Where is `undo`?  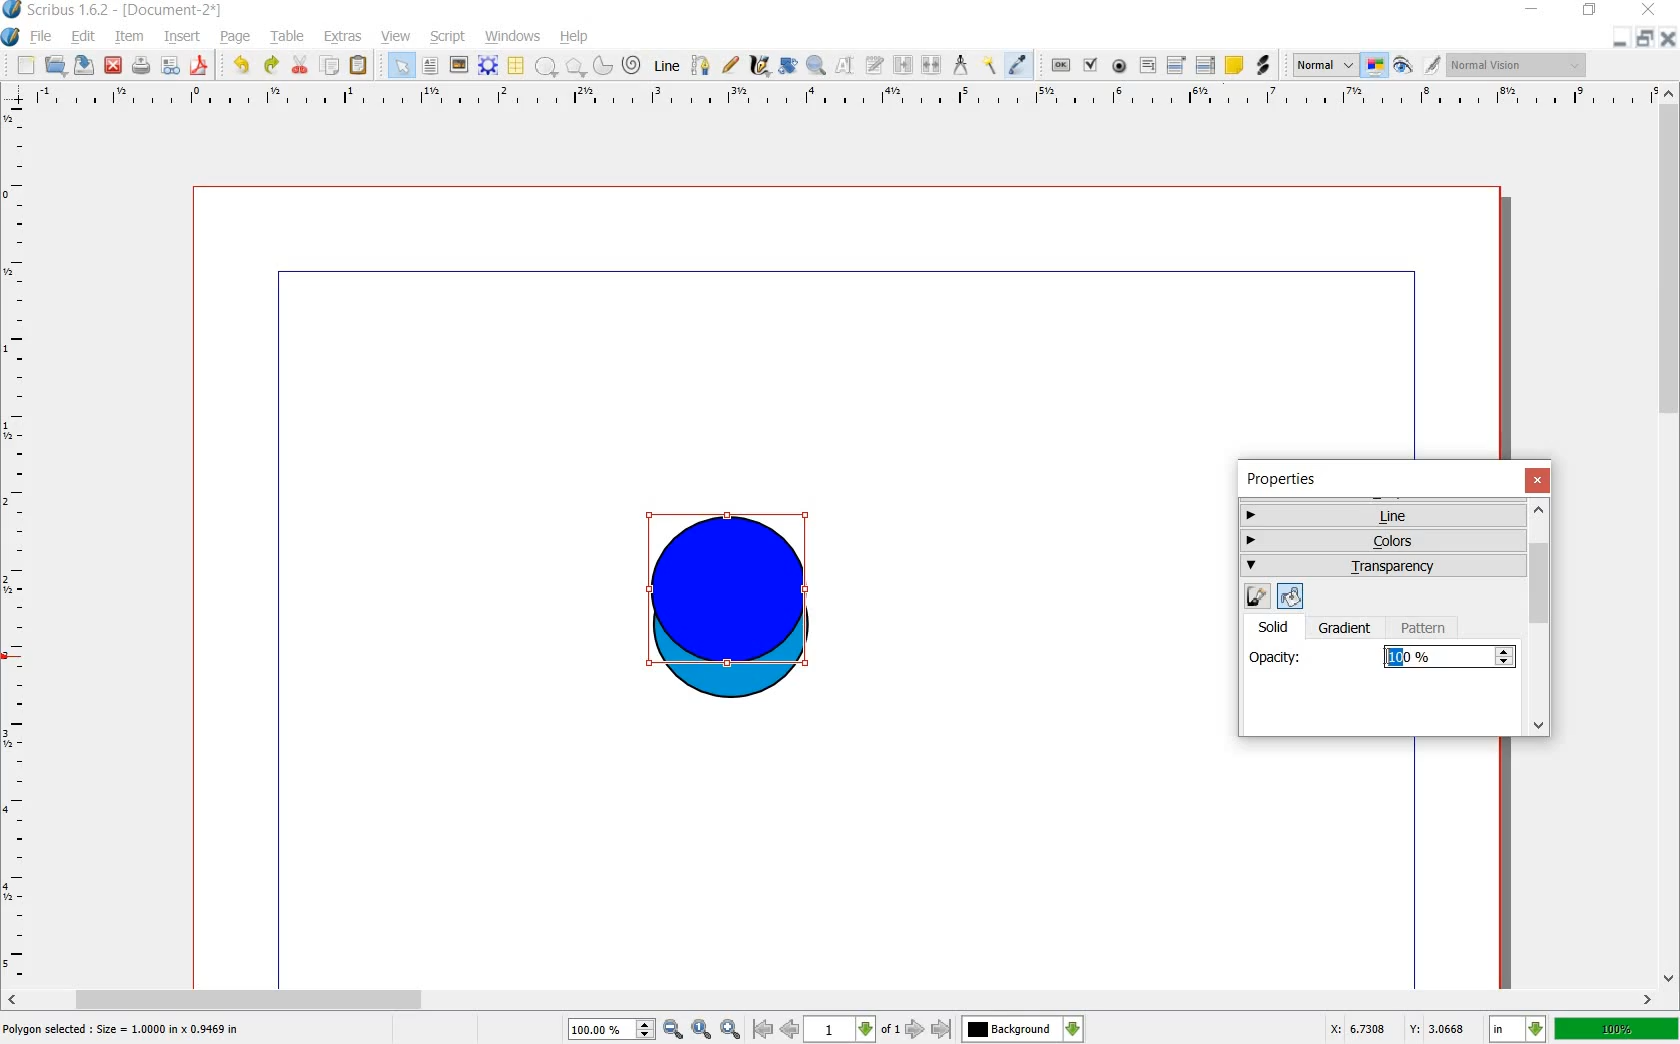 undo is located at coordinates (243, 66).